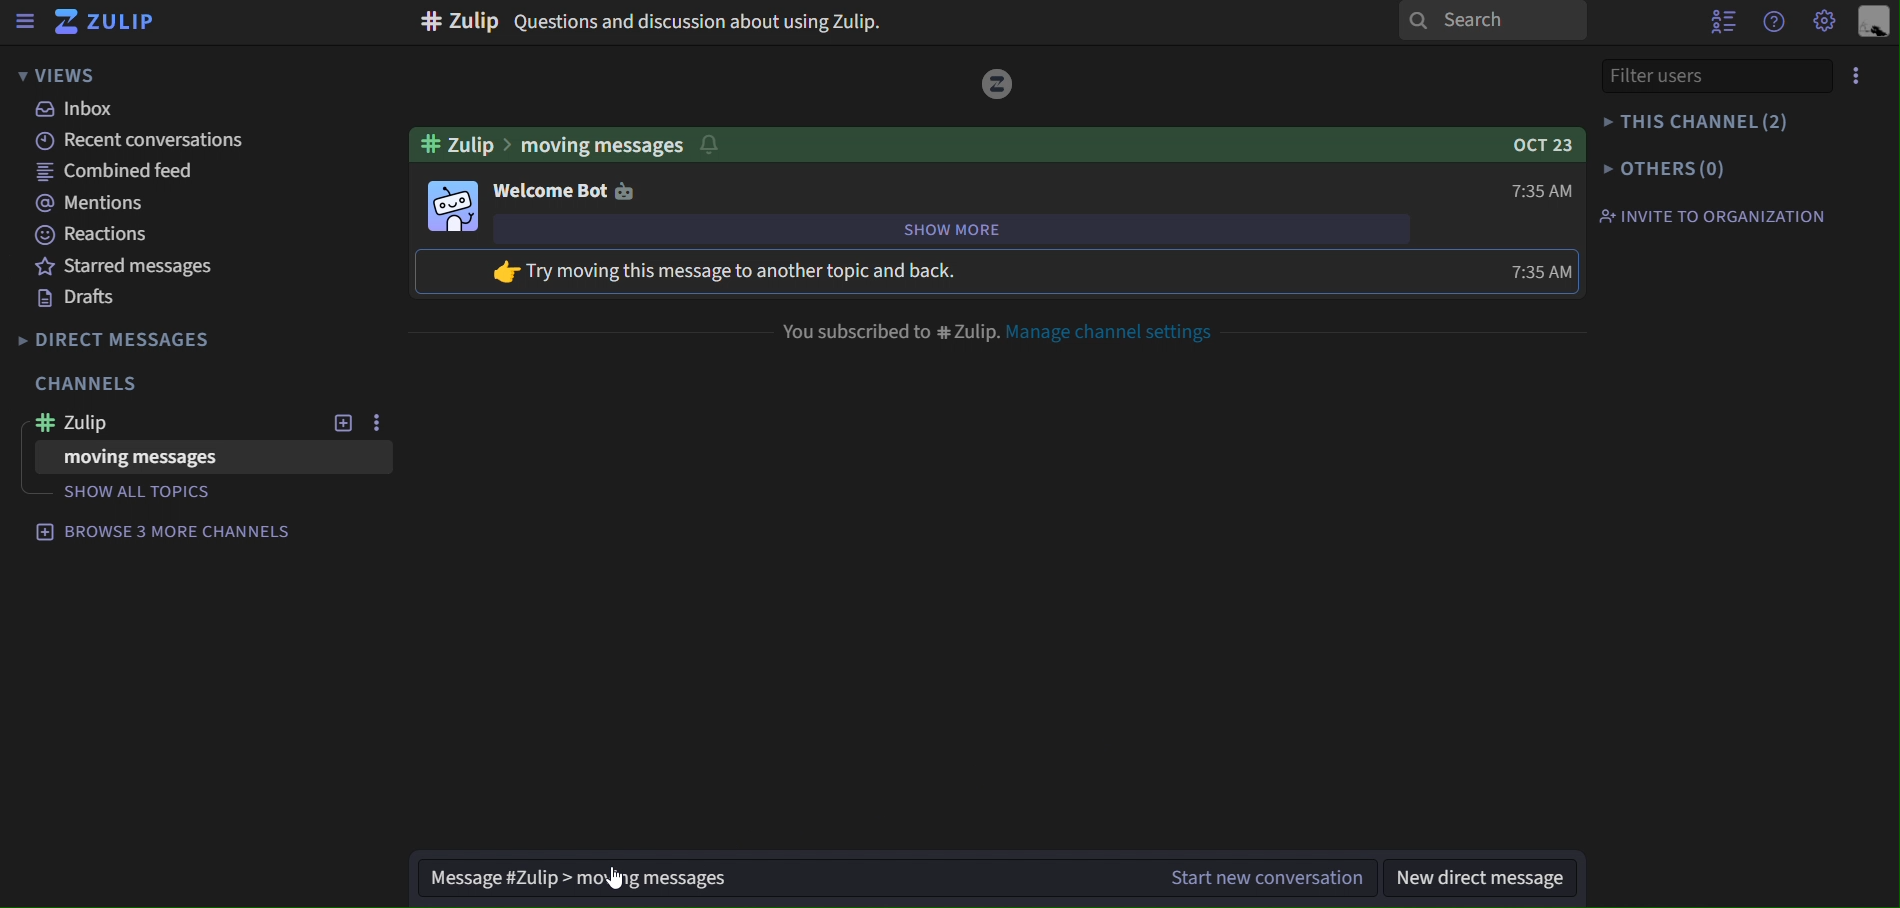 Image resolution: width=1900 pixels, height=908 pixels. What do you see at coordinates (24, 22) in the screenshot?
I see `sidebar` at bounding box center [24, 22].